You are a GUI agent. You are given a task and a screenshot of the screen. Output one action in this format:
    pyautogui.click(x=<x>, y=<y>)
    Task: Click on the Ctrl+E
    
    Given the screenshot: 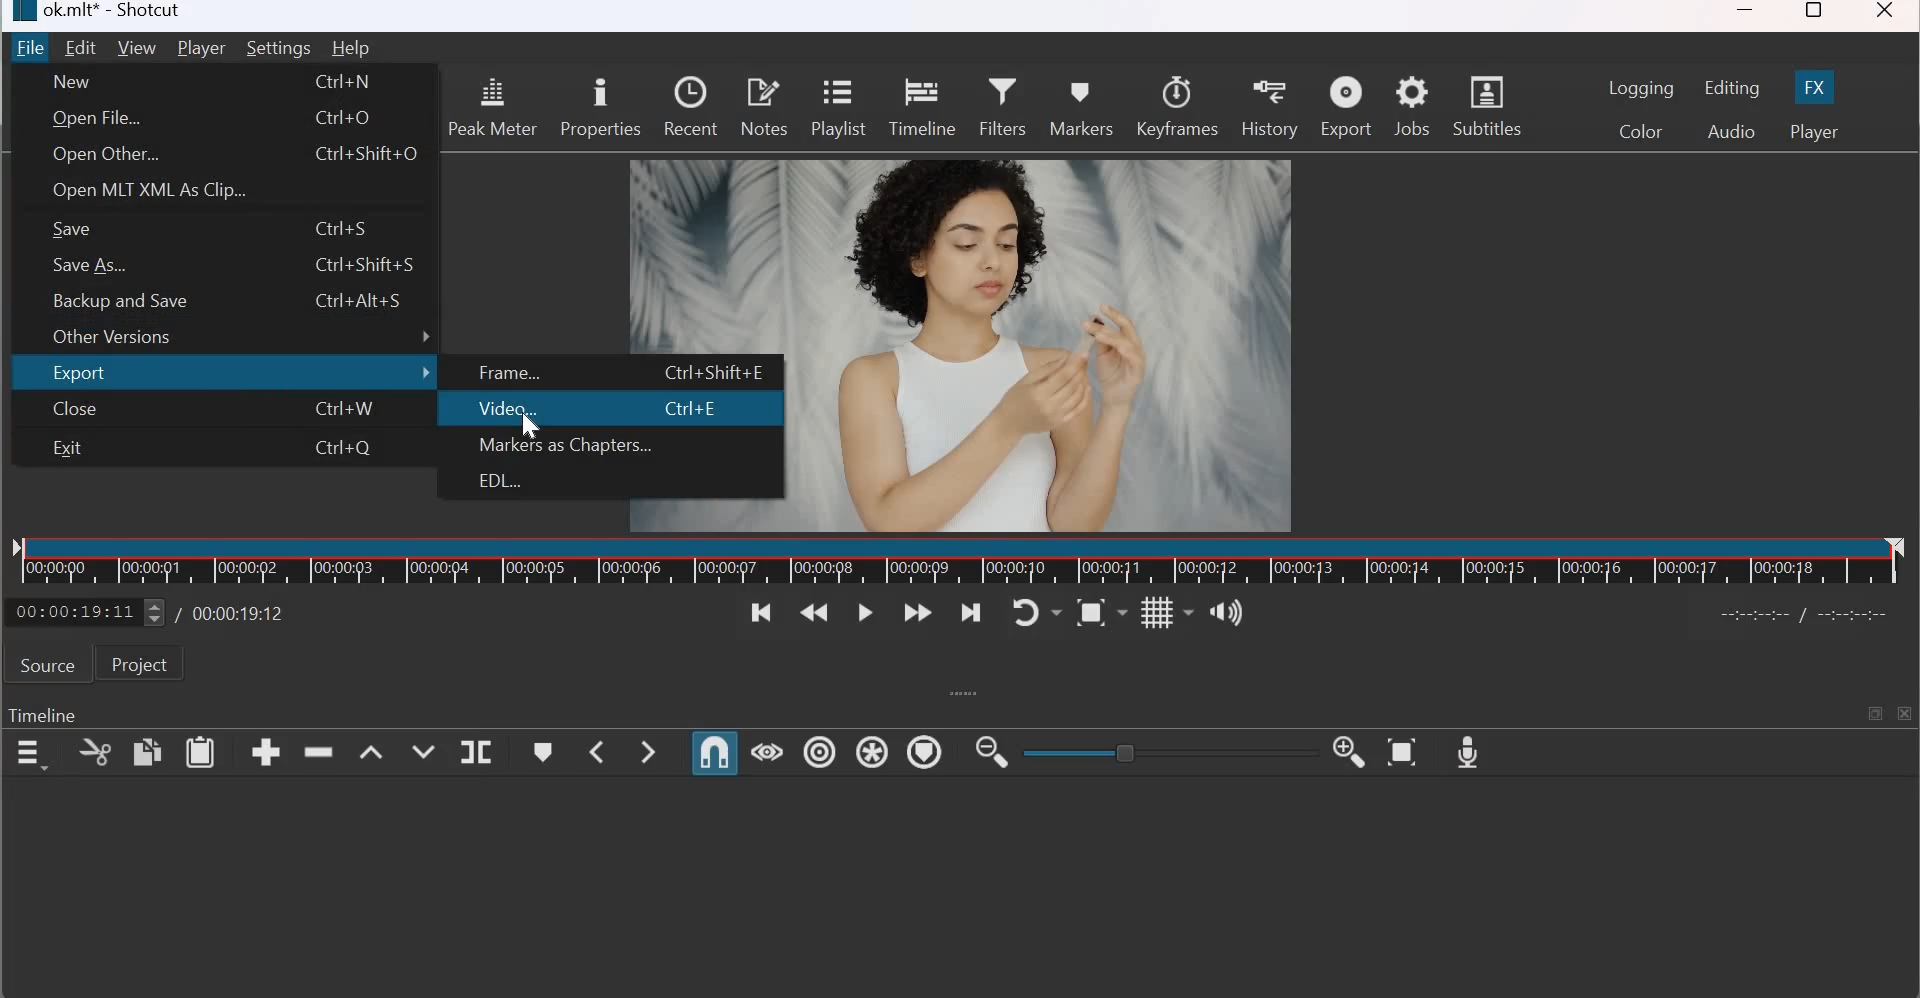 What is the action you would take?
    pyautogui.click(x=699, y=411)
    